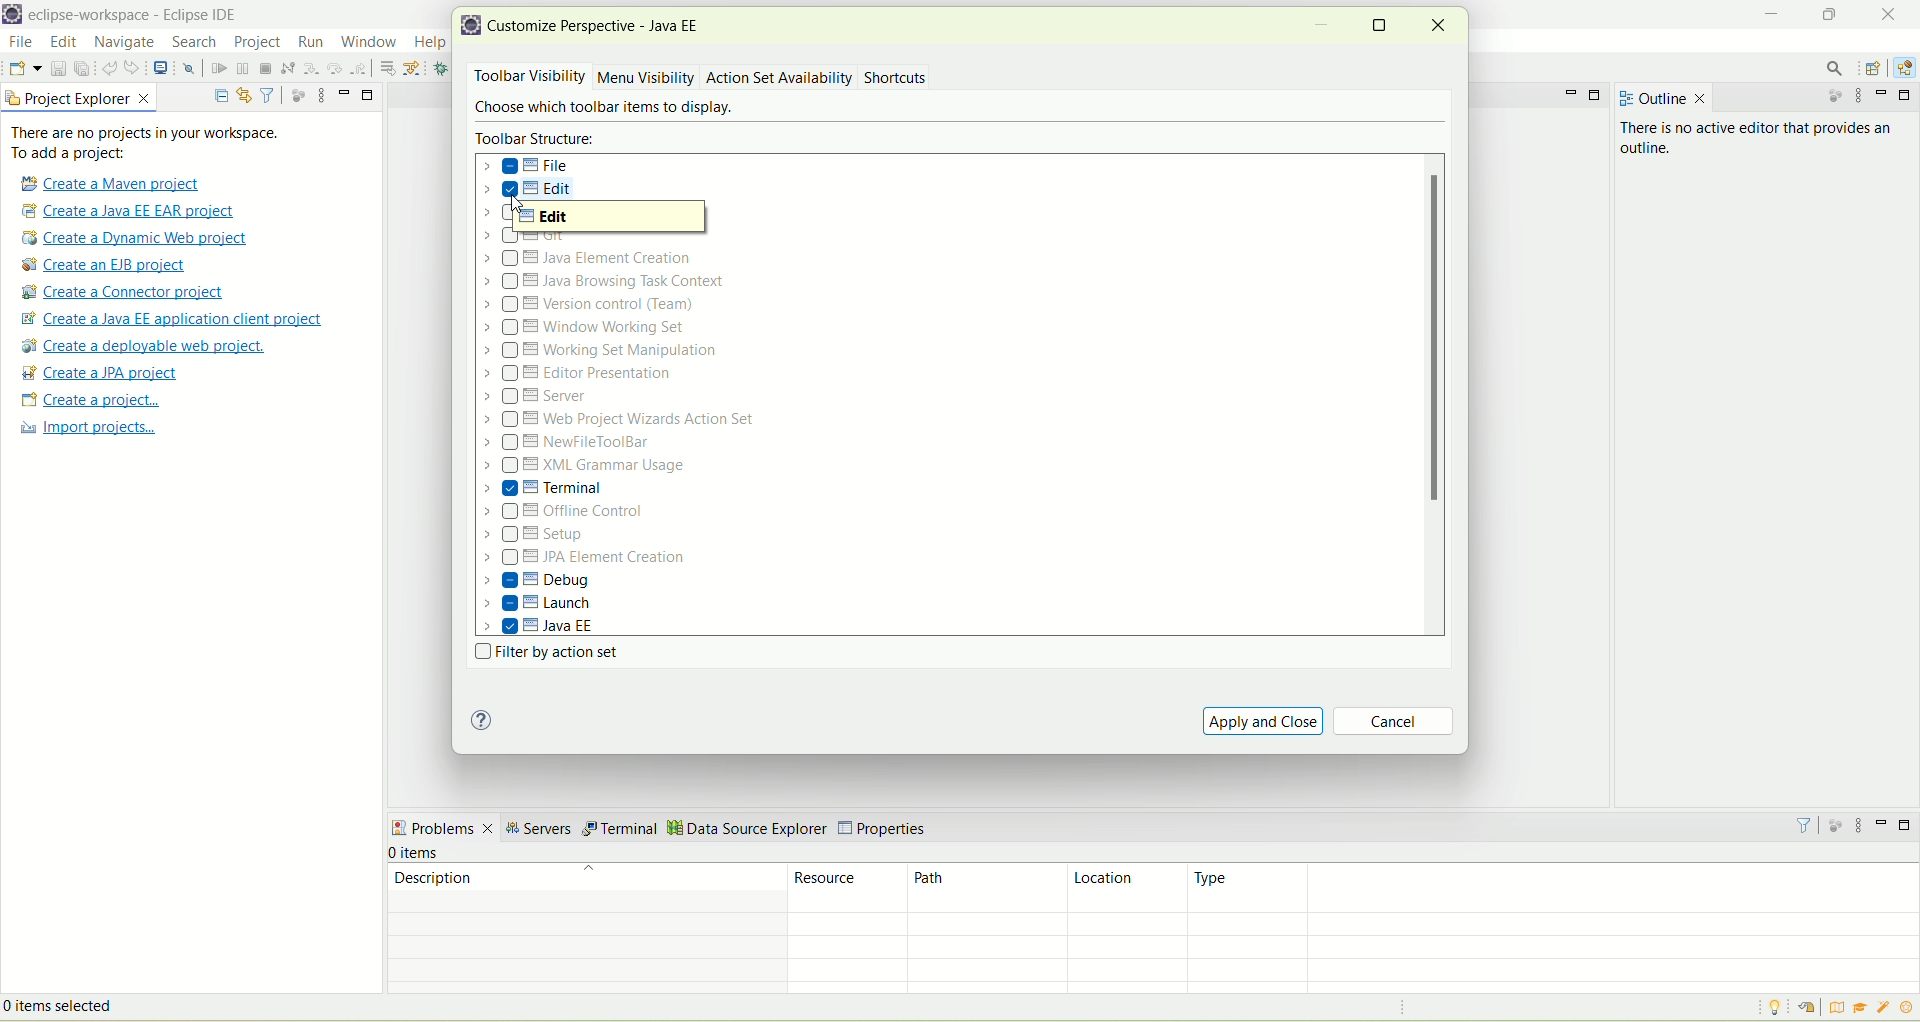 This screenshot has height=1022, width=1920. What do you see at coordinates (157, 143) in the screenshot?
I see `text` at bounding box center [157, 143].